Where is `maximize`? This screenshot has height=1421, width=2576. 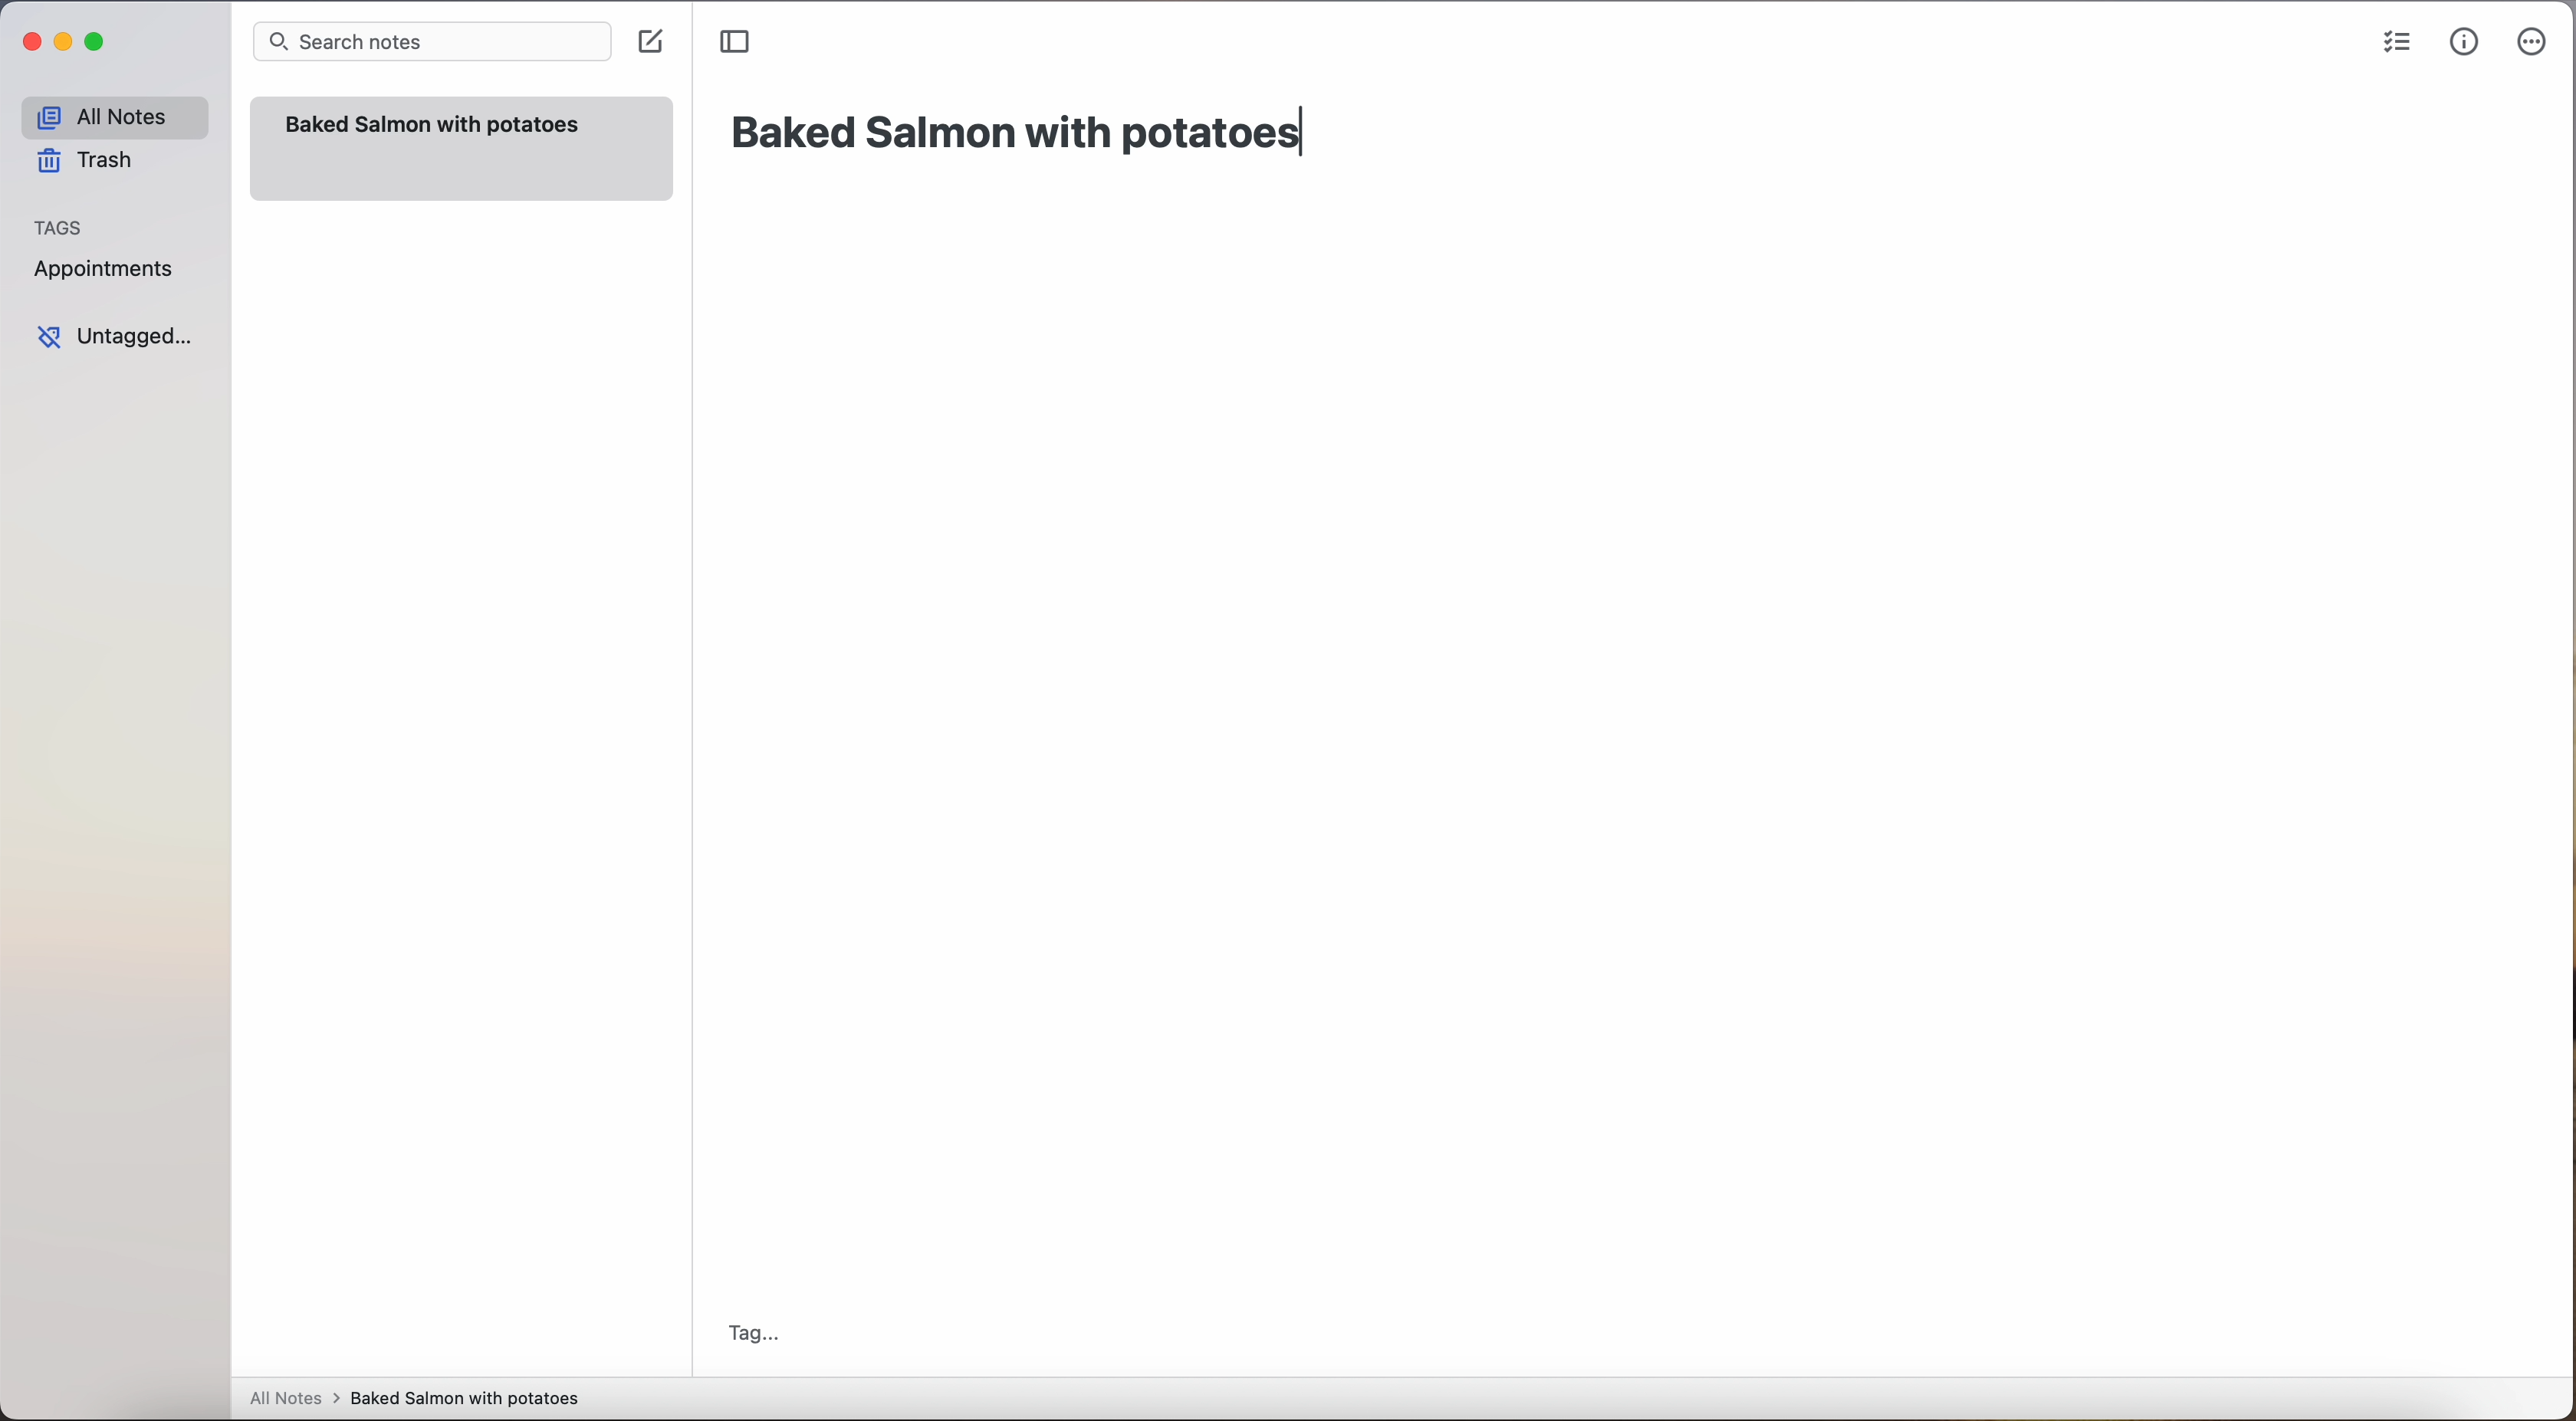
maximize is located at coordinates (98, 41).